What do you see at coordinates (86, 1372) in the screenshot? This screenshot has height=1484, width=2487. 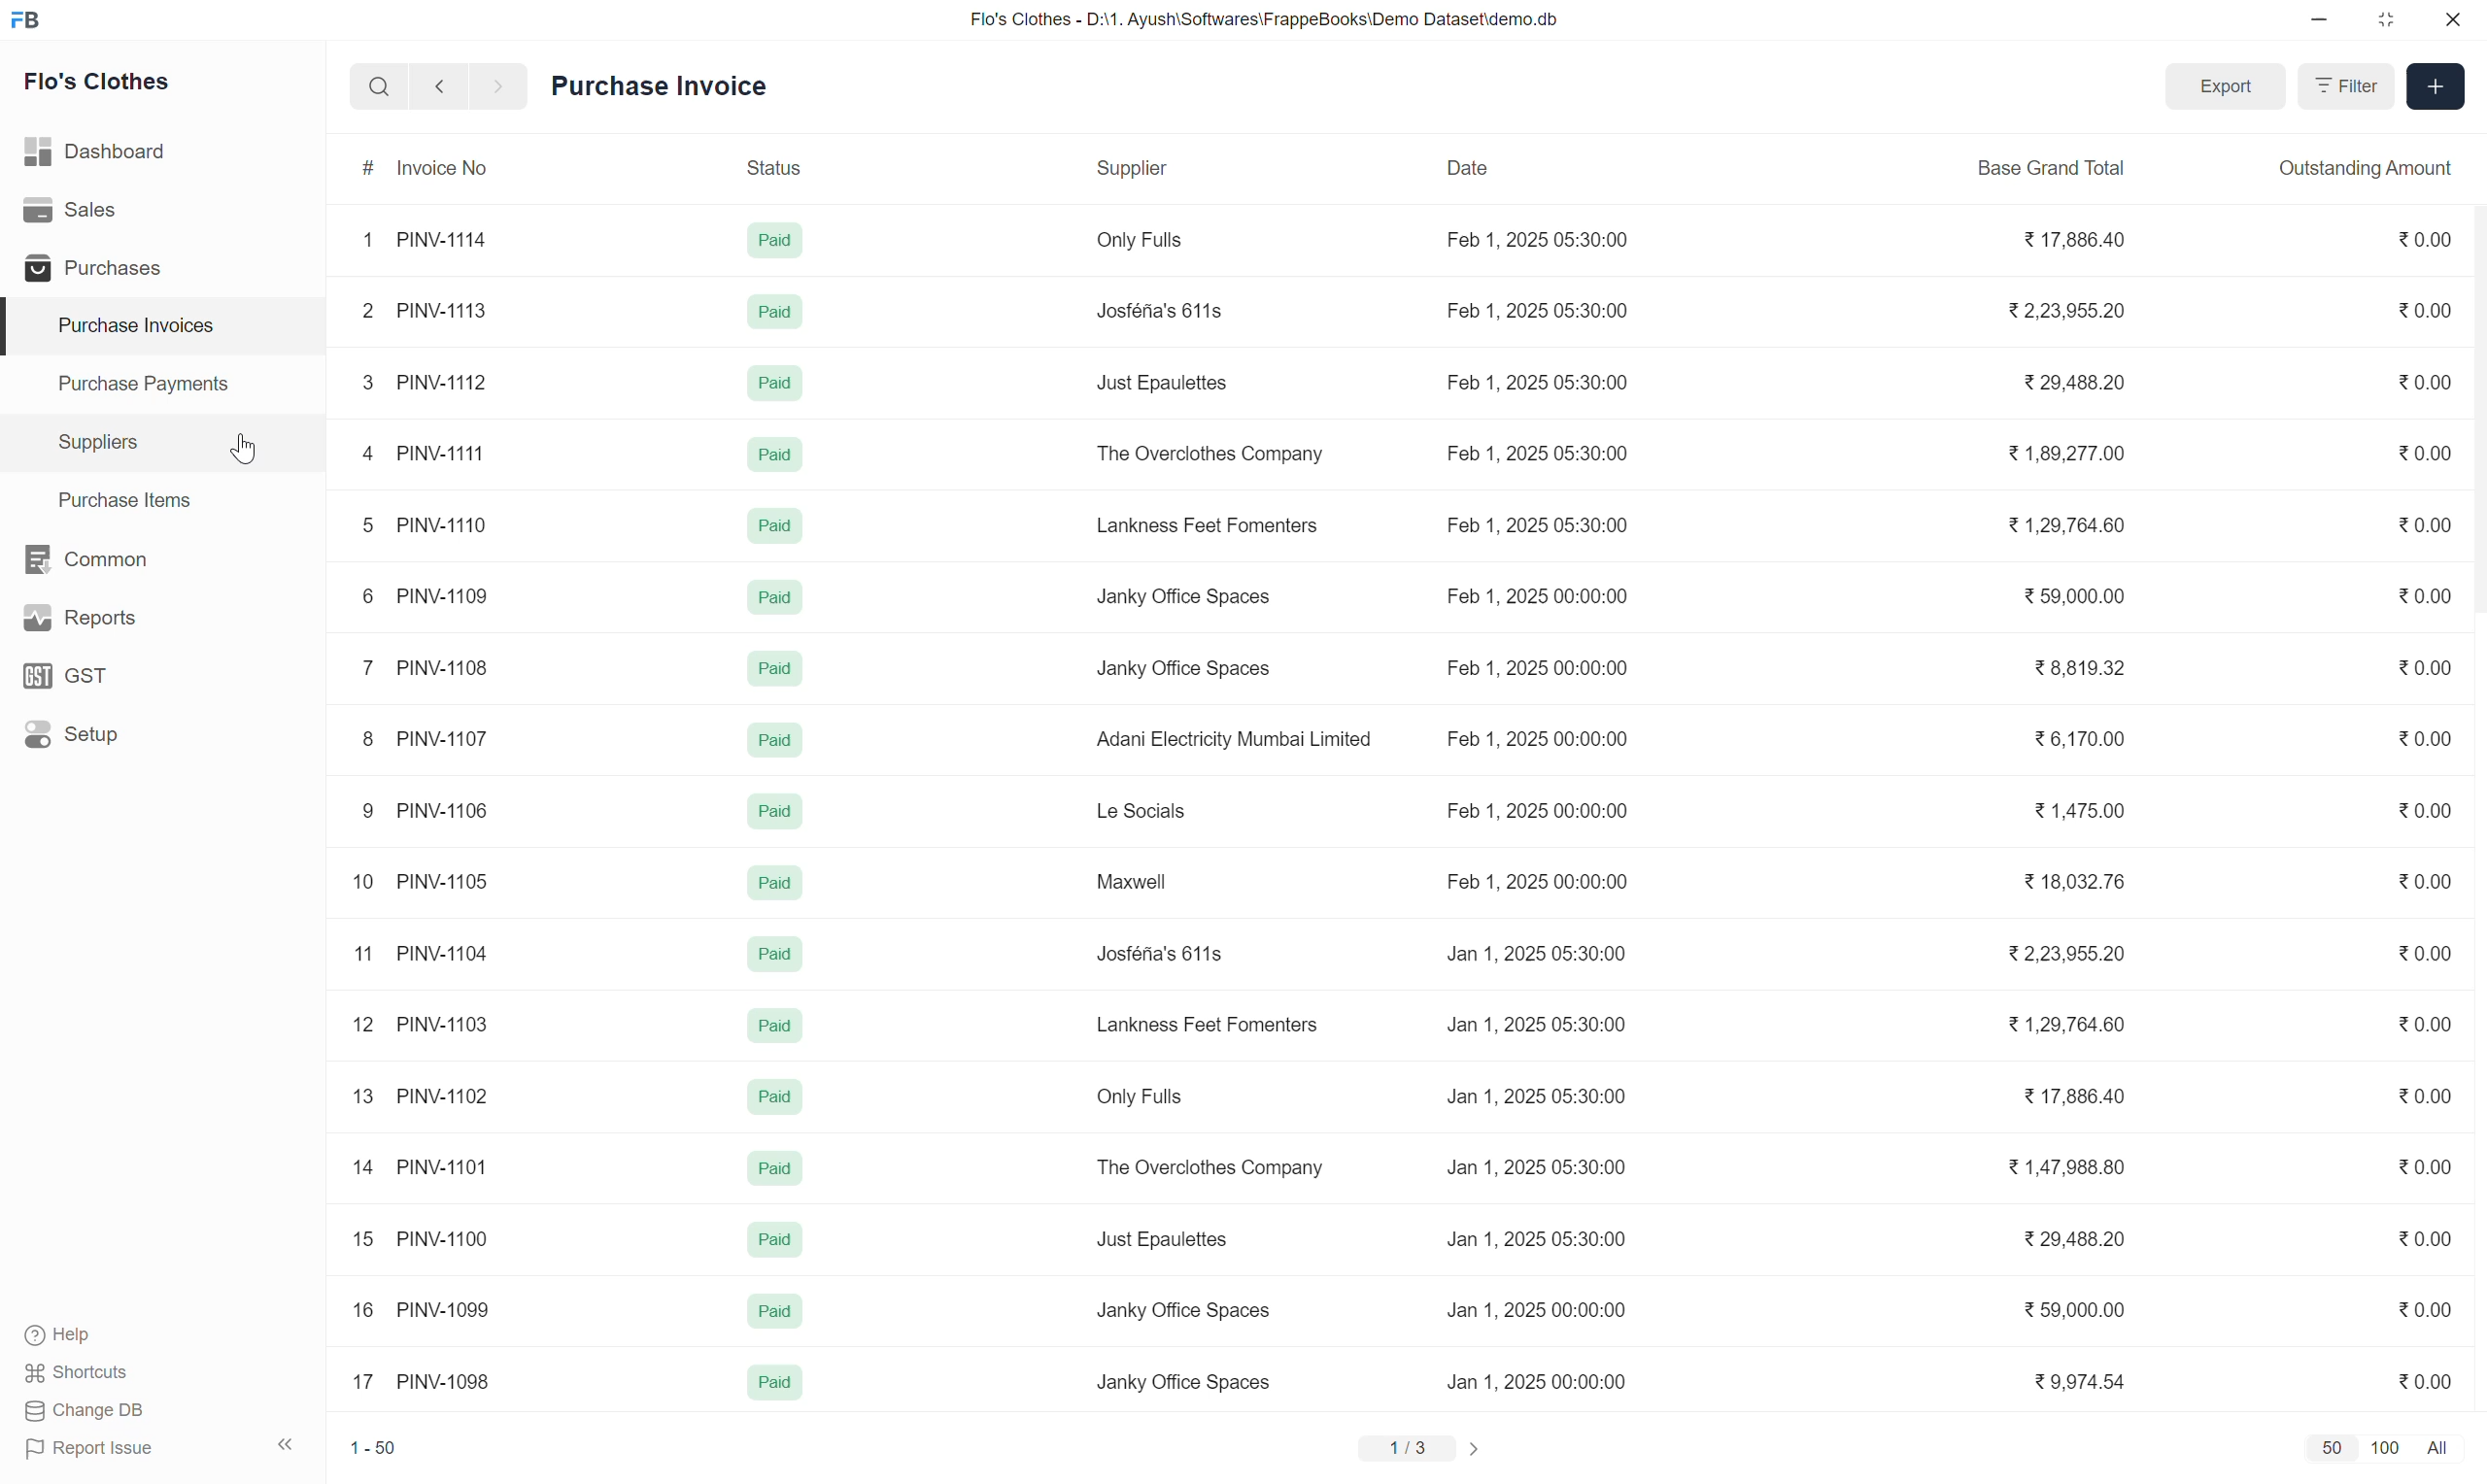 I see `Shortcuts` at bounding box center [86, 1372].